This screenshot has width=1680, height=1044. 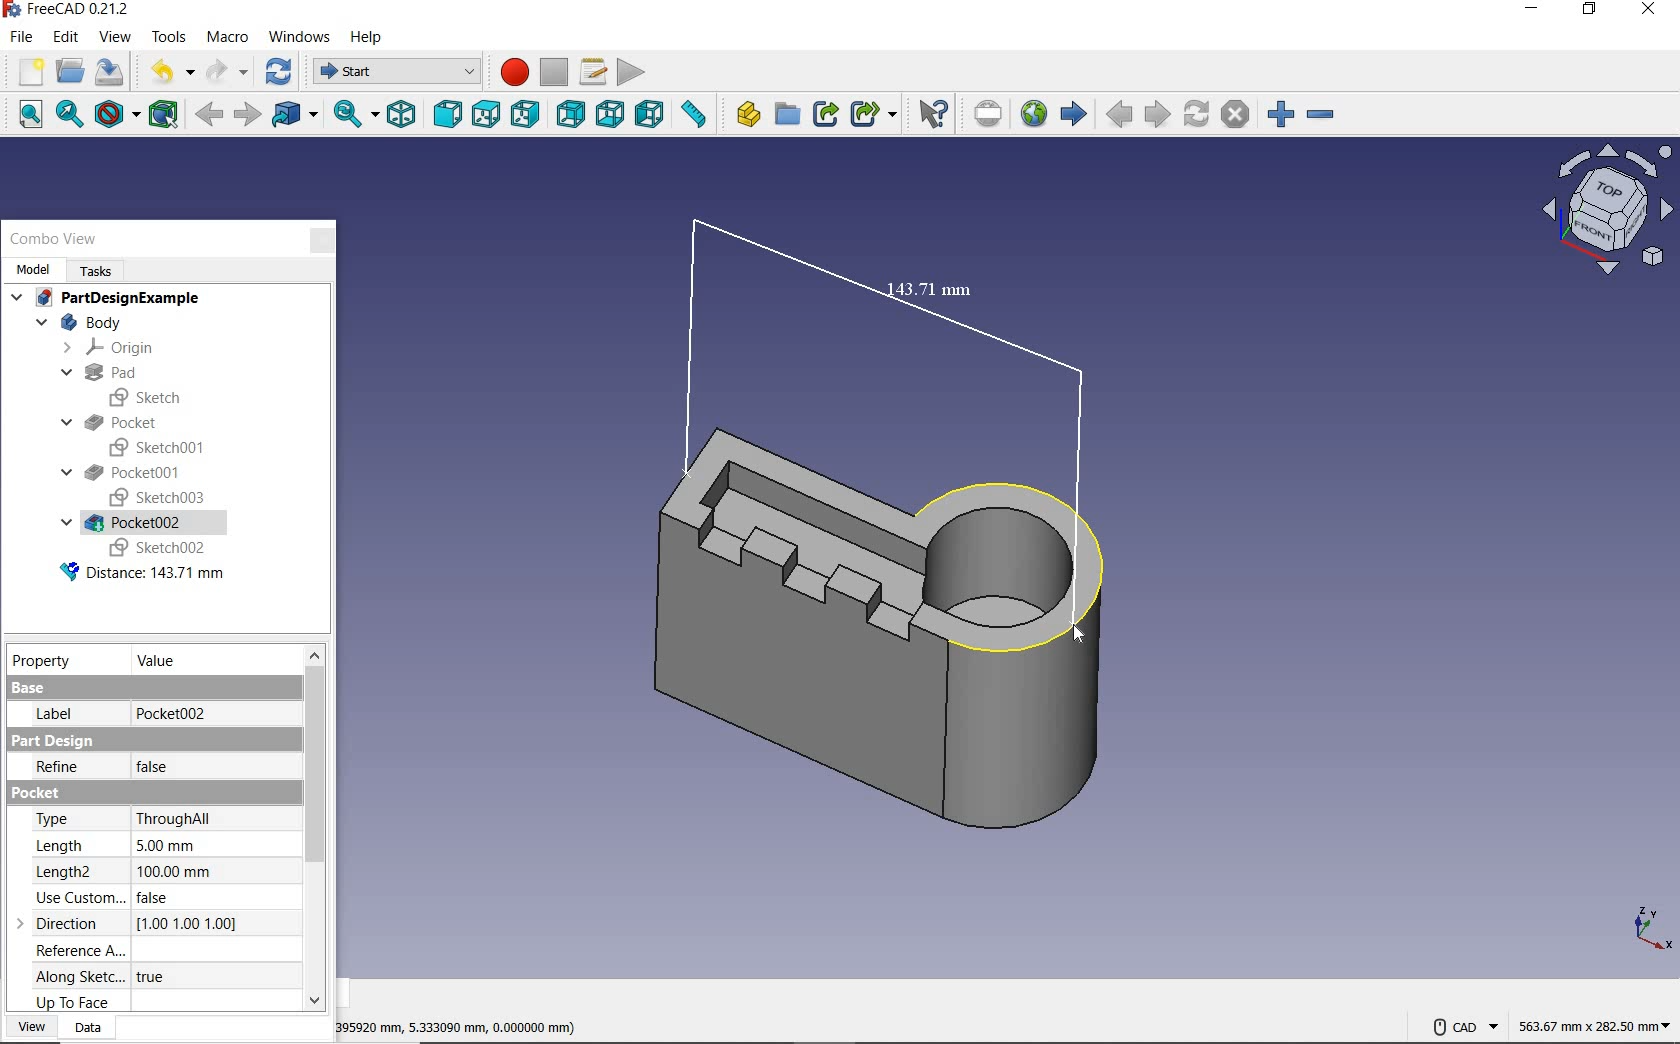 What do you see at coordinates (28, 690) in the screenshot?
I see `base` at bounding box center [28, 690].